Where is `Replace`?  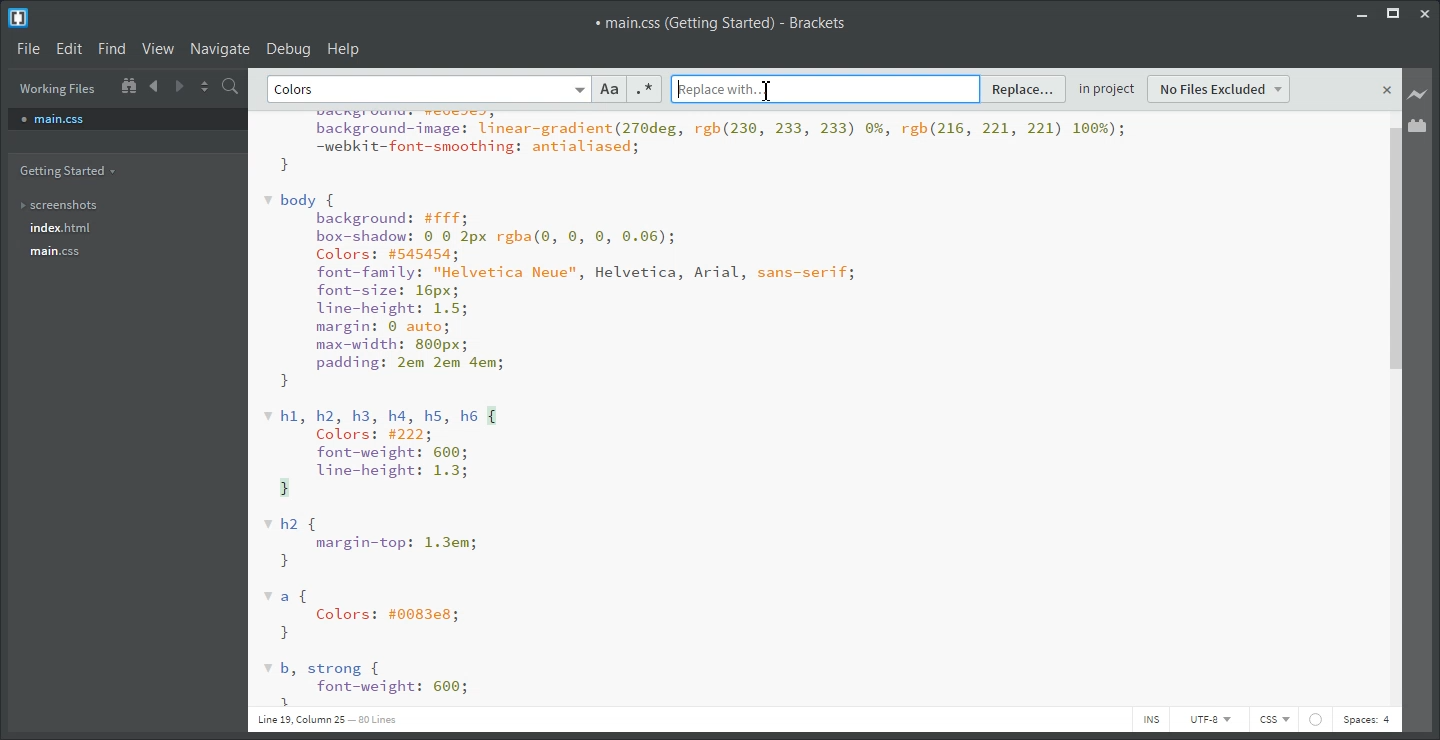 Replace is located at coordinates (1024, 90).